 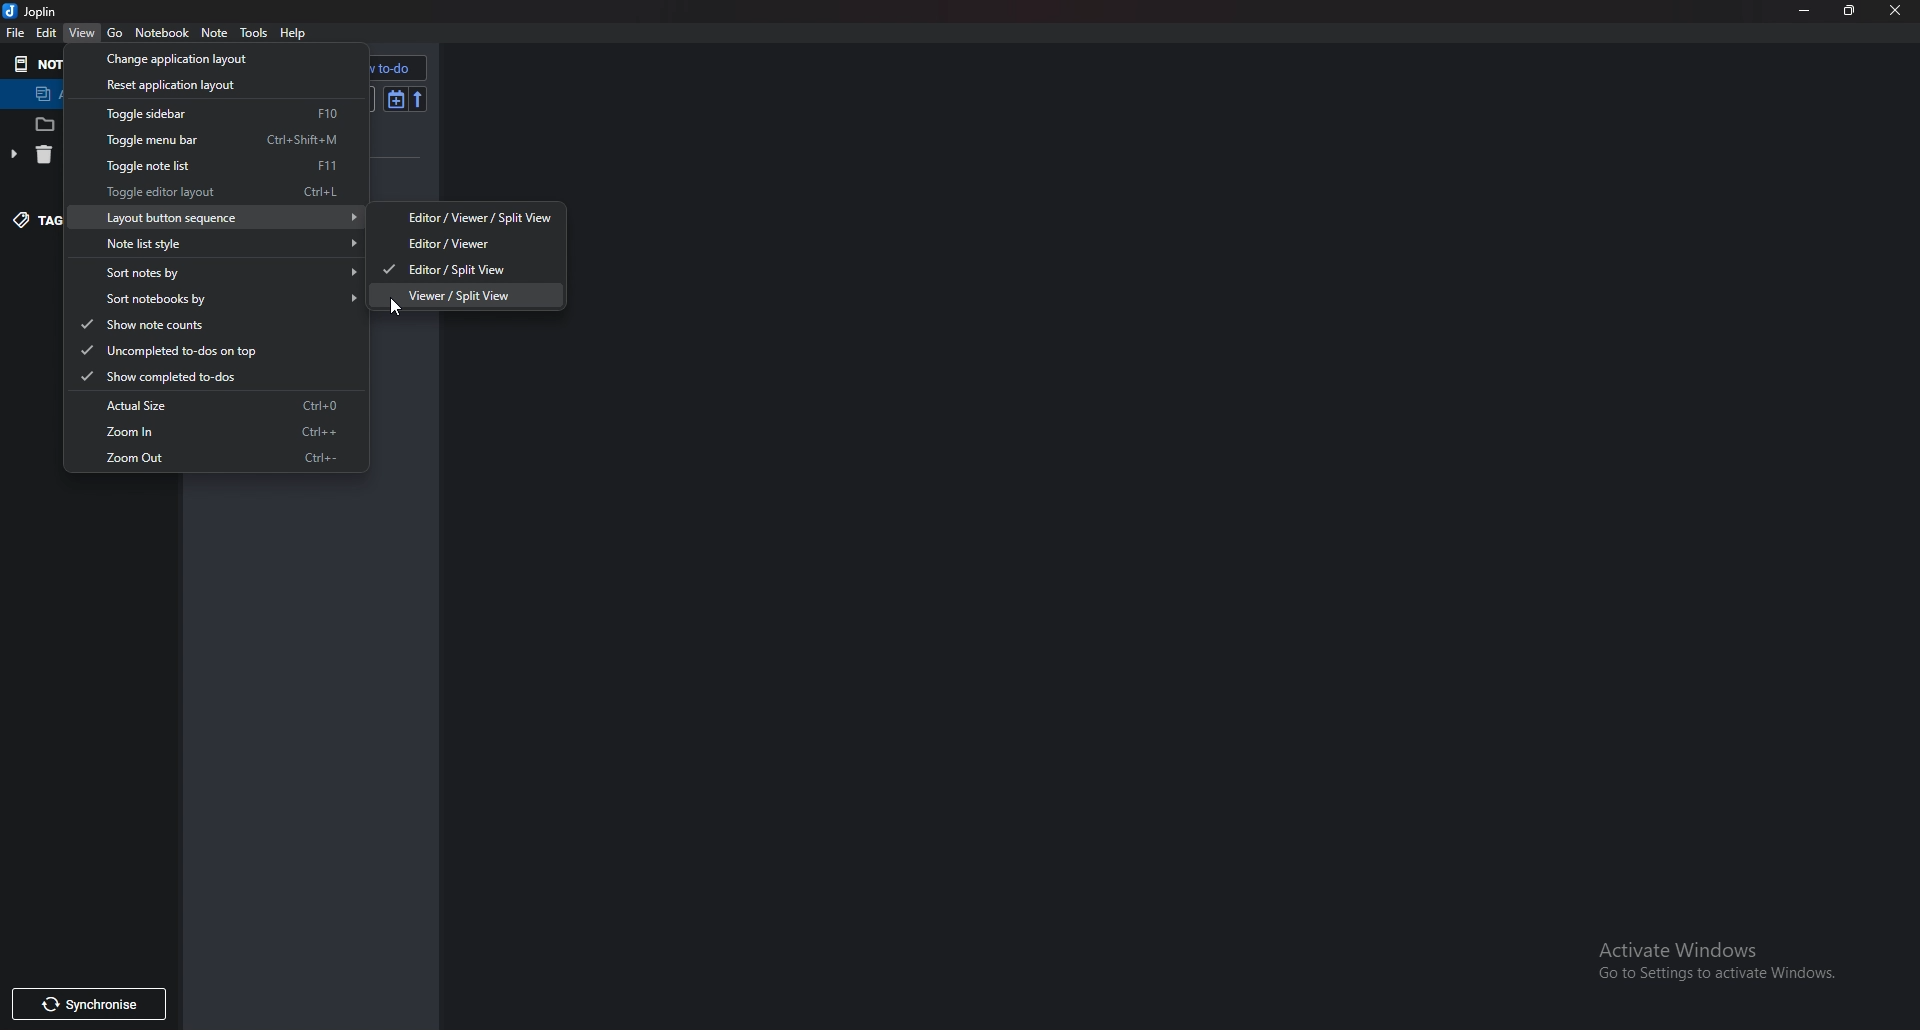 What do you see at coordinates (86, 1007) in the screenshot?
I see `Synchronize` at bounding box center [86, 1007].